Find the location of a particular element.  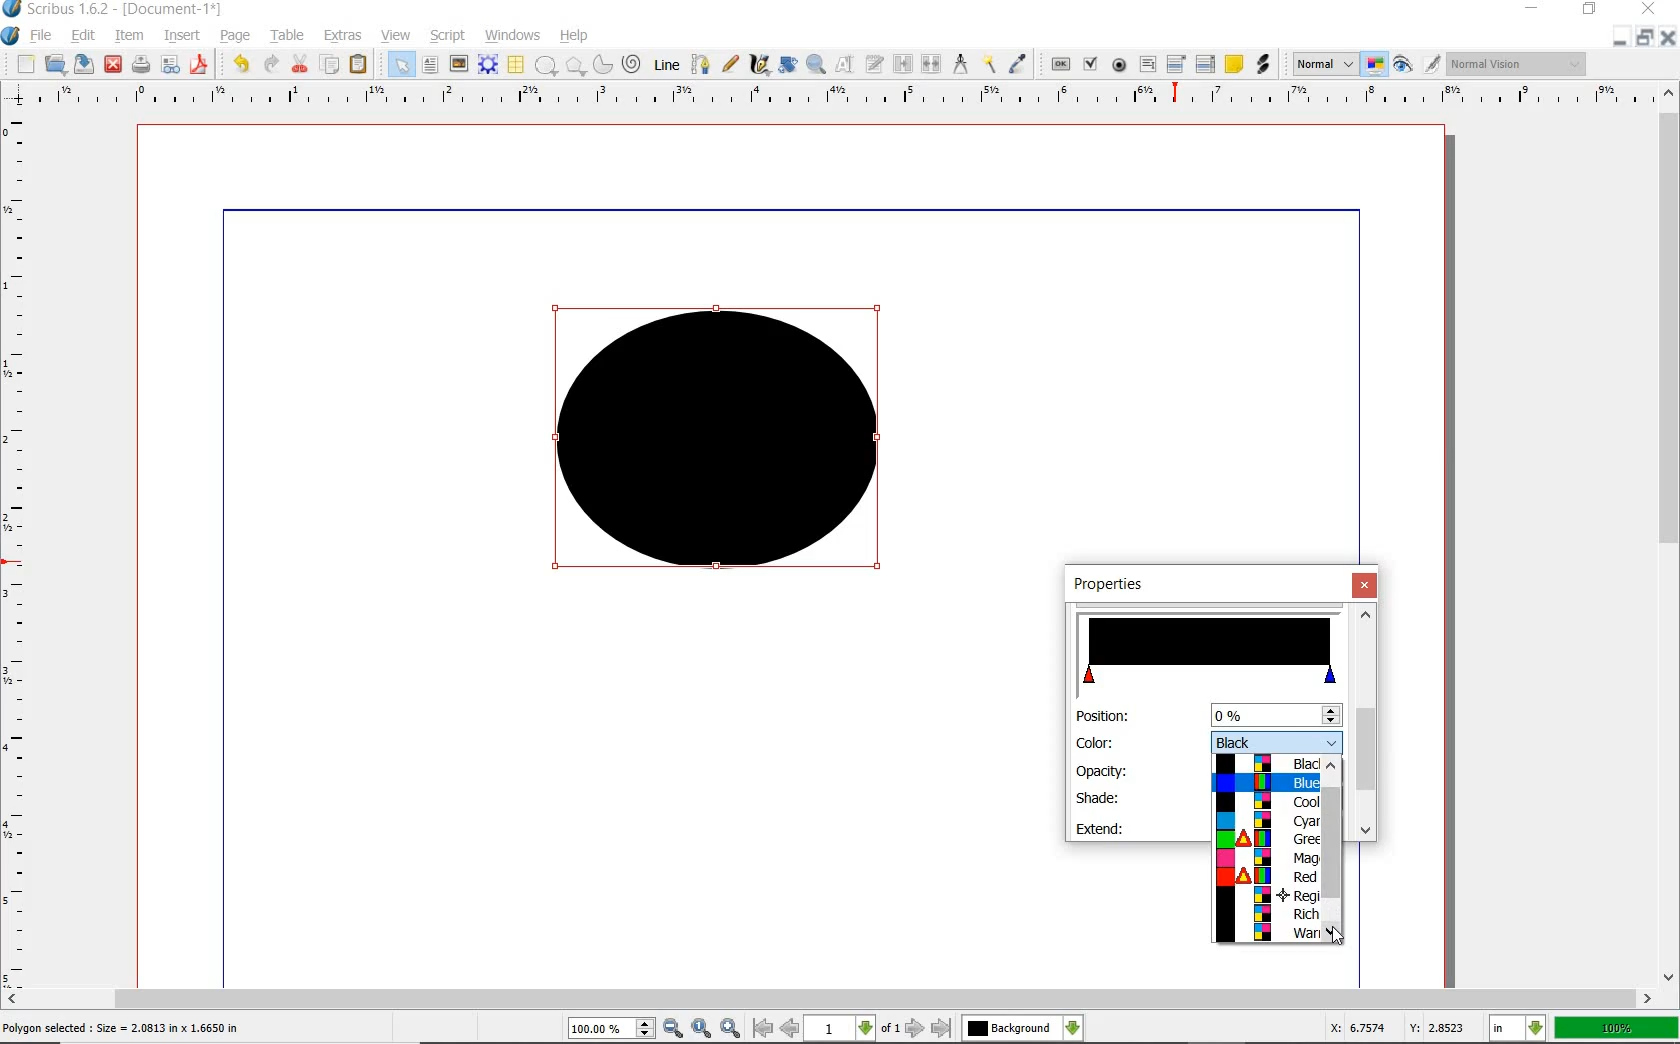

RESTORE is located at coordinates (1645, 38).